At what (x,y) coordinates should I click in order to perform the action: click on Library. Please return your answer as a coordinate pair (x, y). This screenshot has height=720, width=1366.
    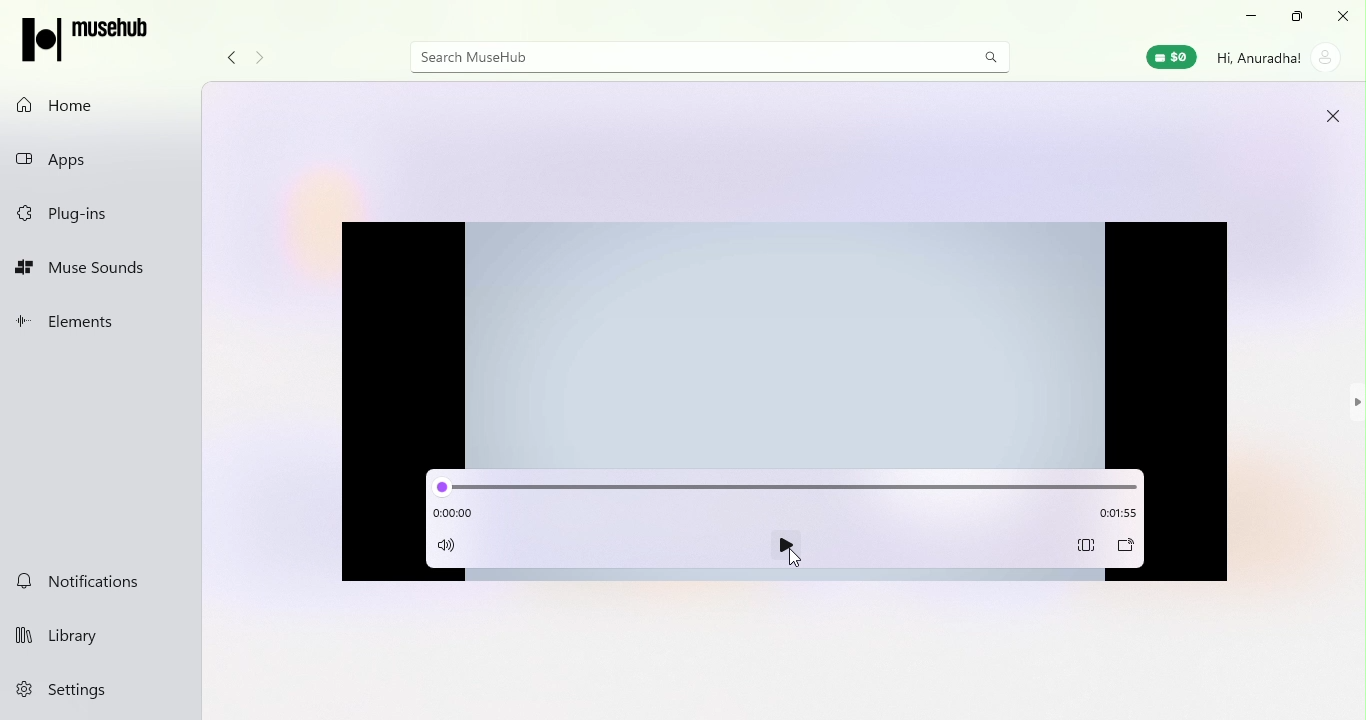
    Looking at the image, I should click on (99, 634).